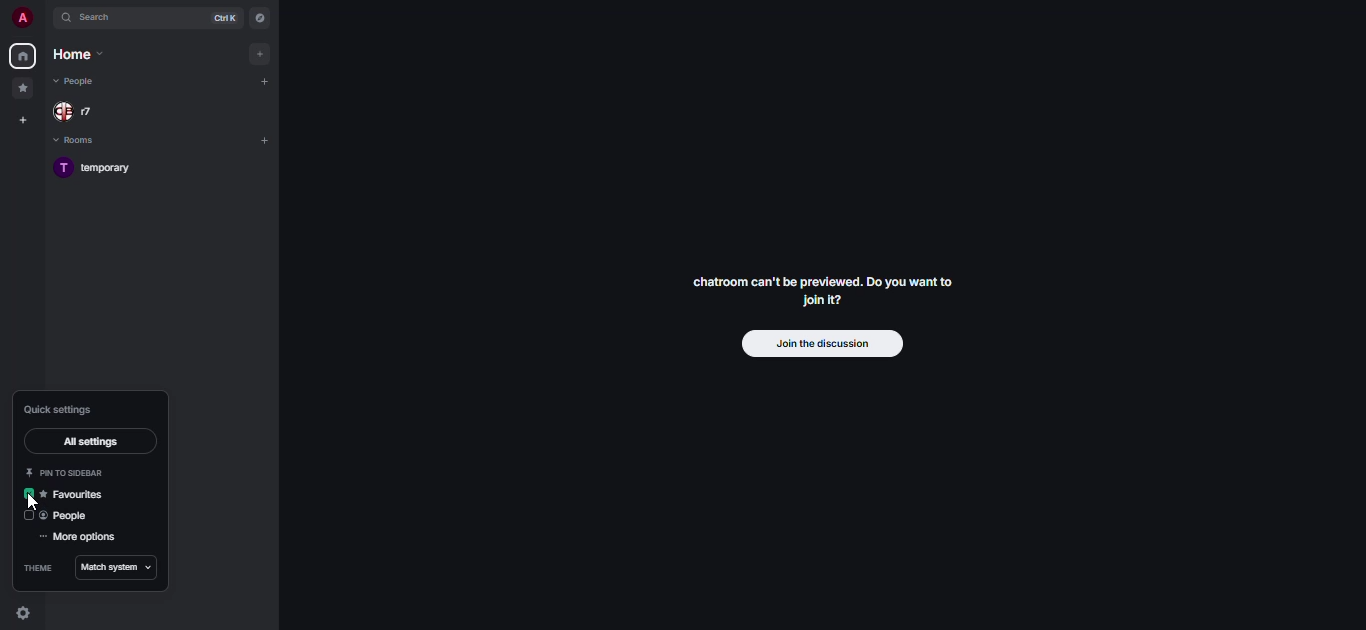  I want to click on all settings, so click(86, 442).